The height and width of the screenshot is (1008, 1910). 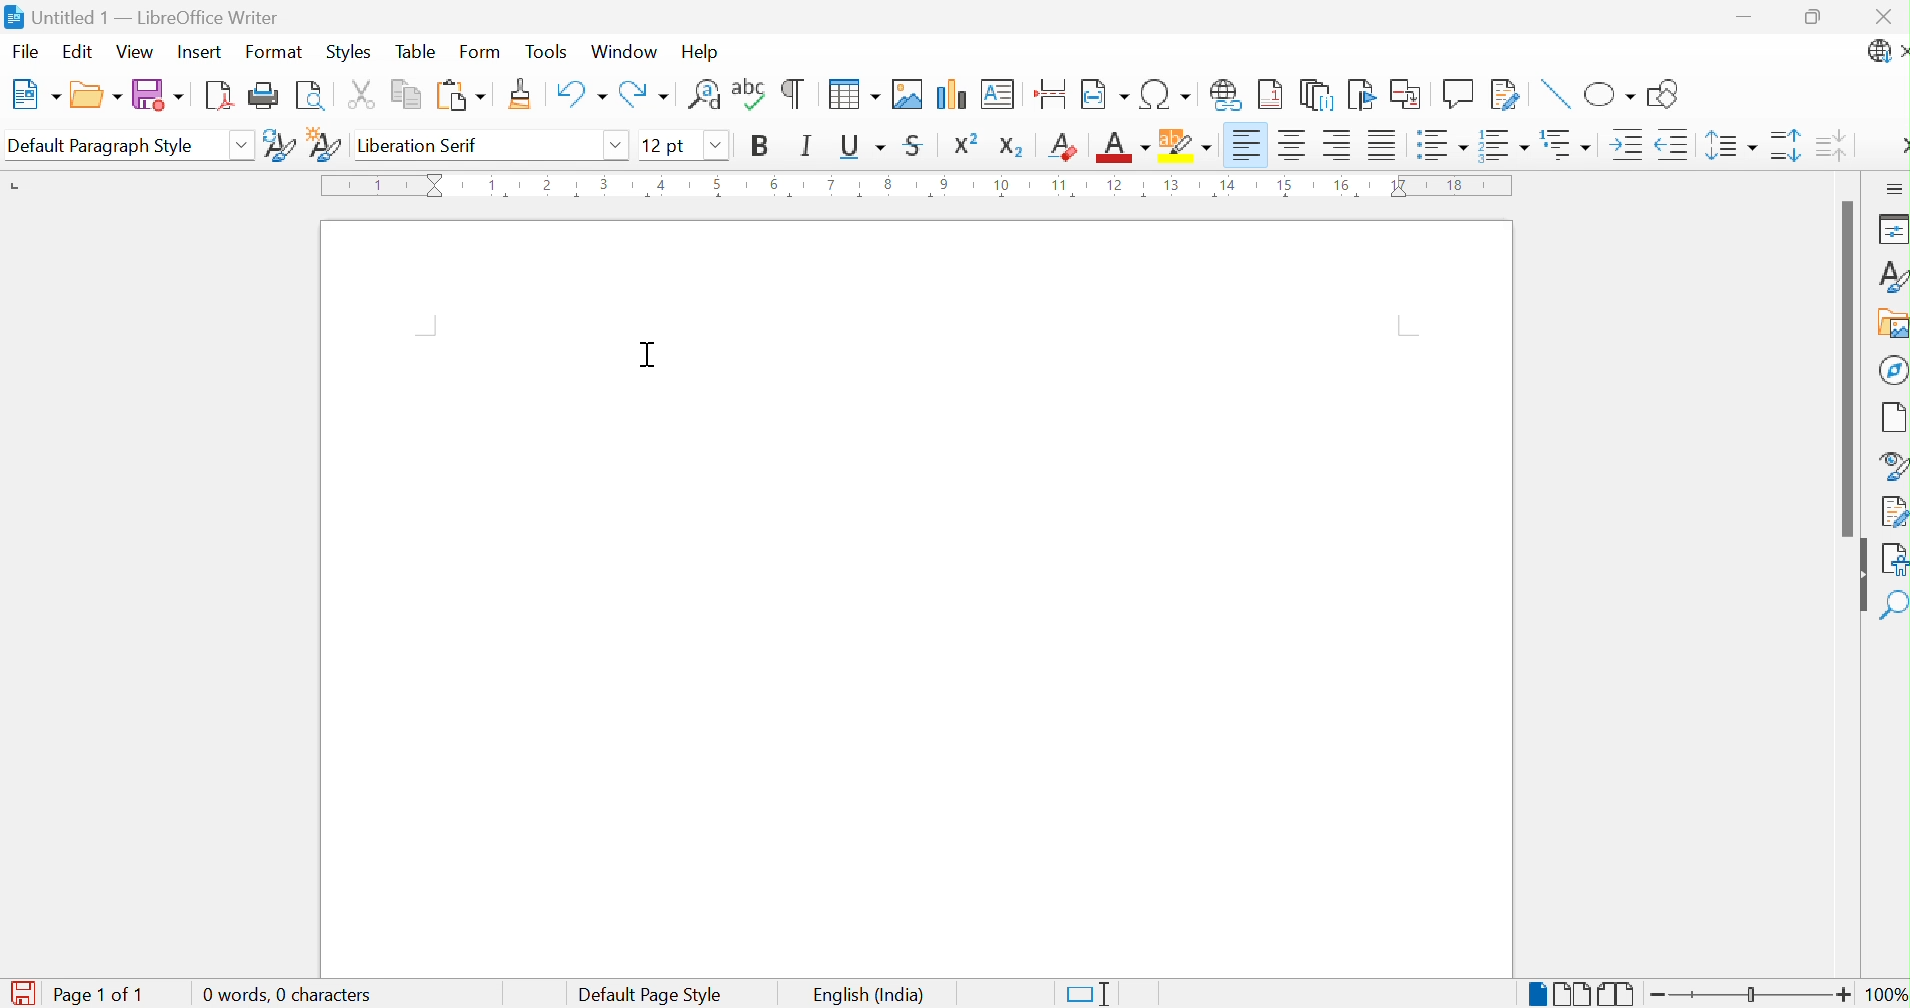 I want to click on Insert Field, so click(x=1103, y=94).